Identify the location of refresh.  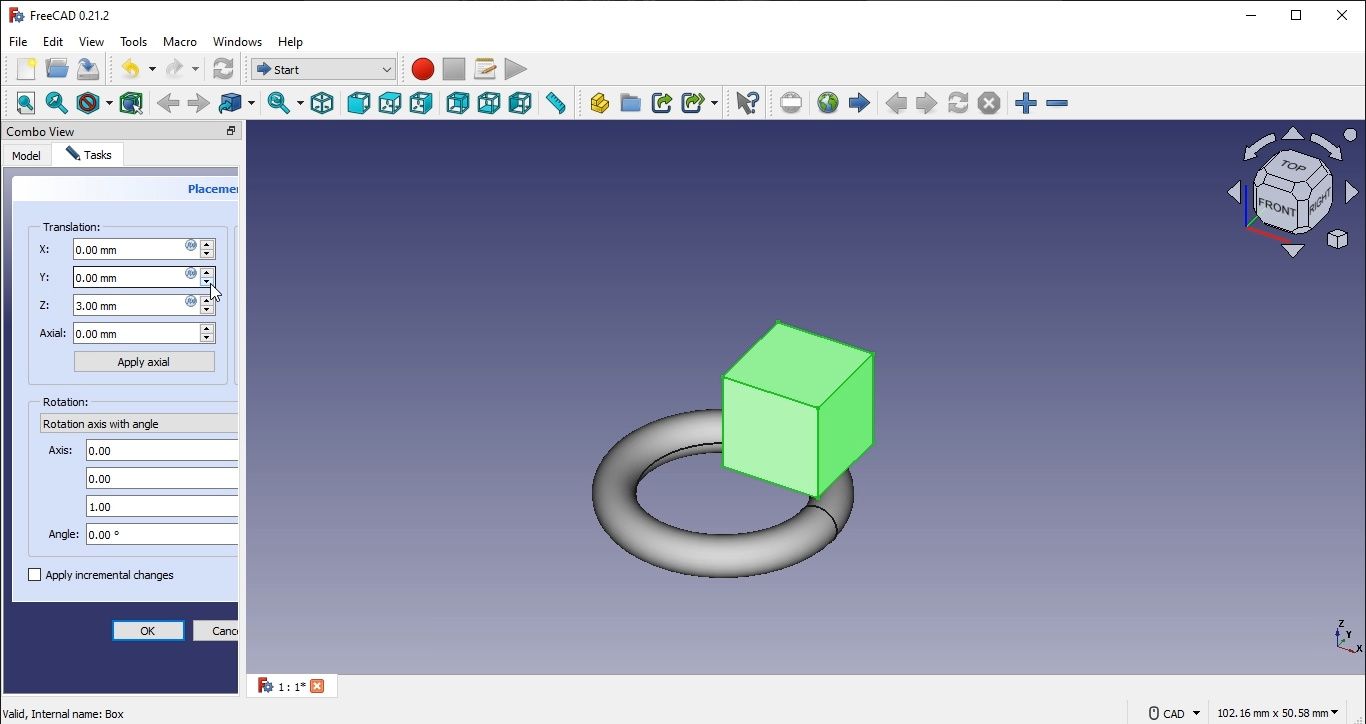
(960, 102).